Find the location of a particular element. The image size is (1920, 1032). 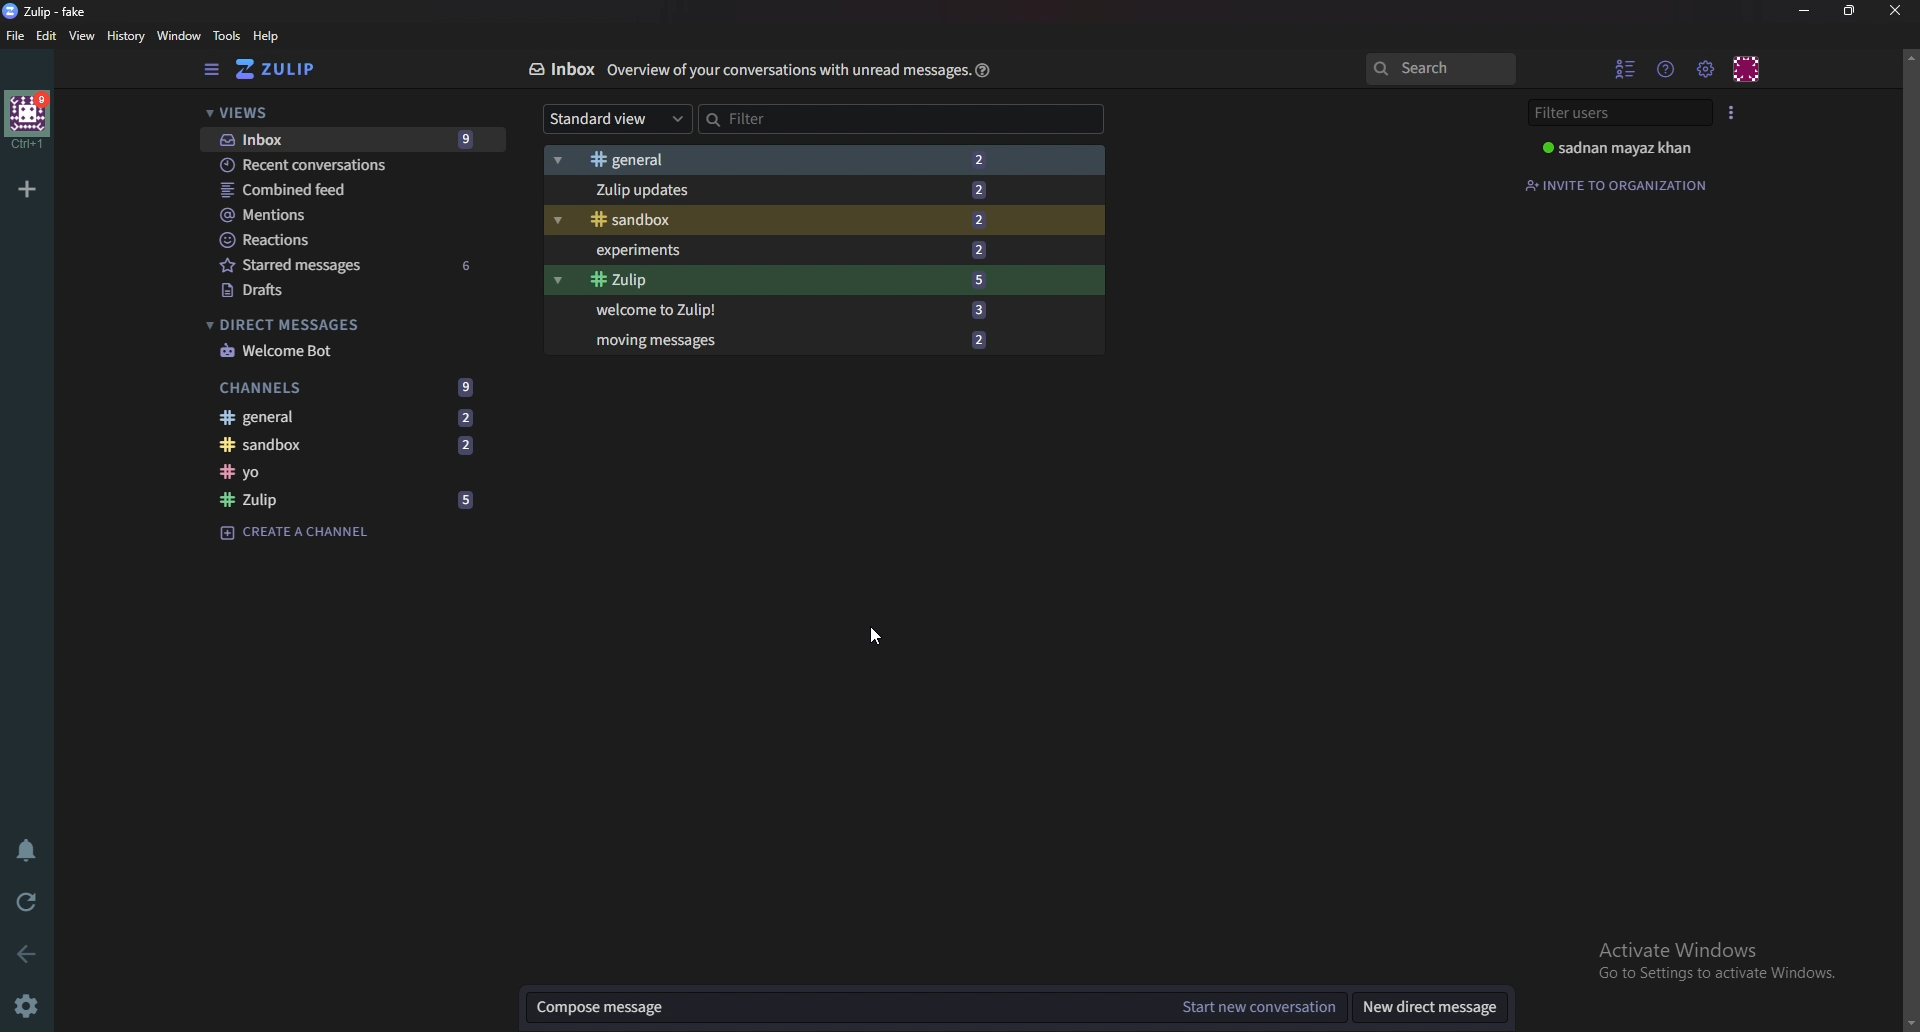

Scroll bar is located at coordinates (1909, 538).